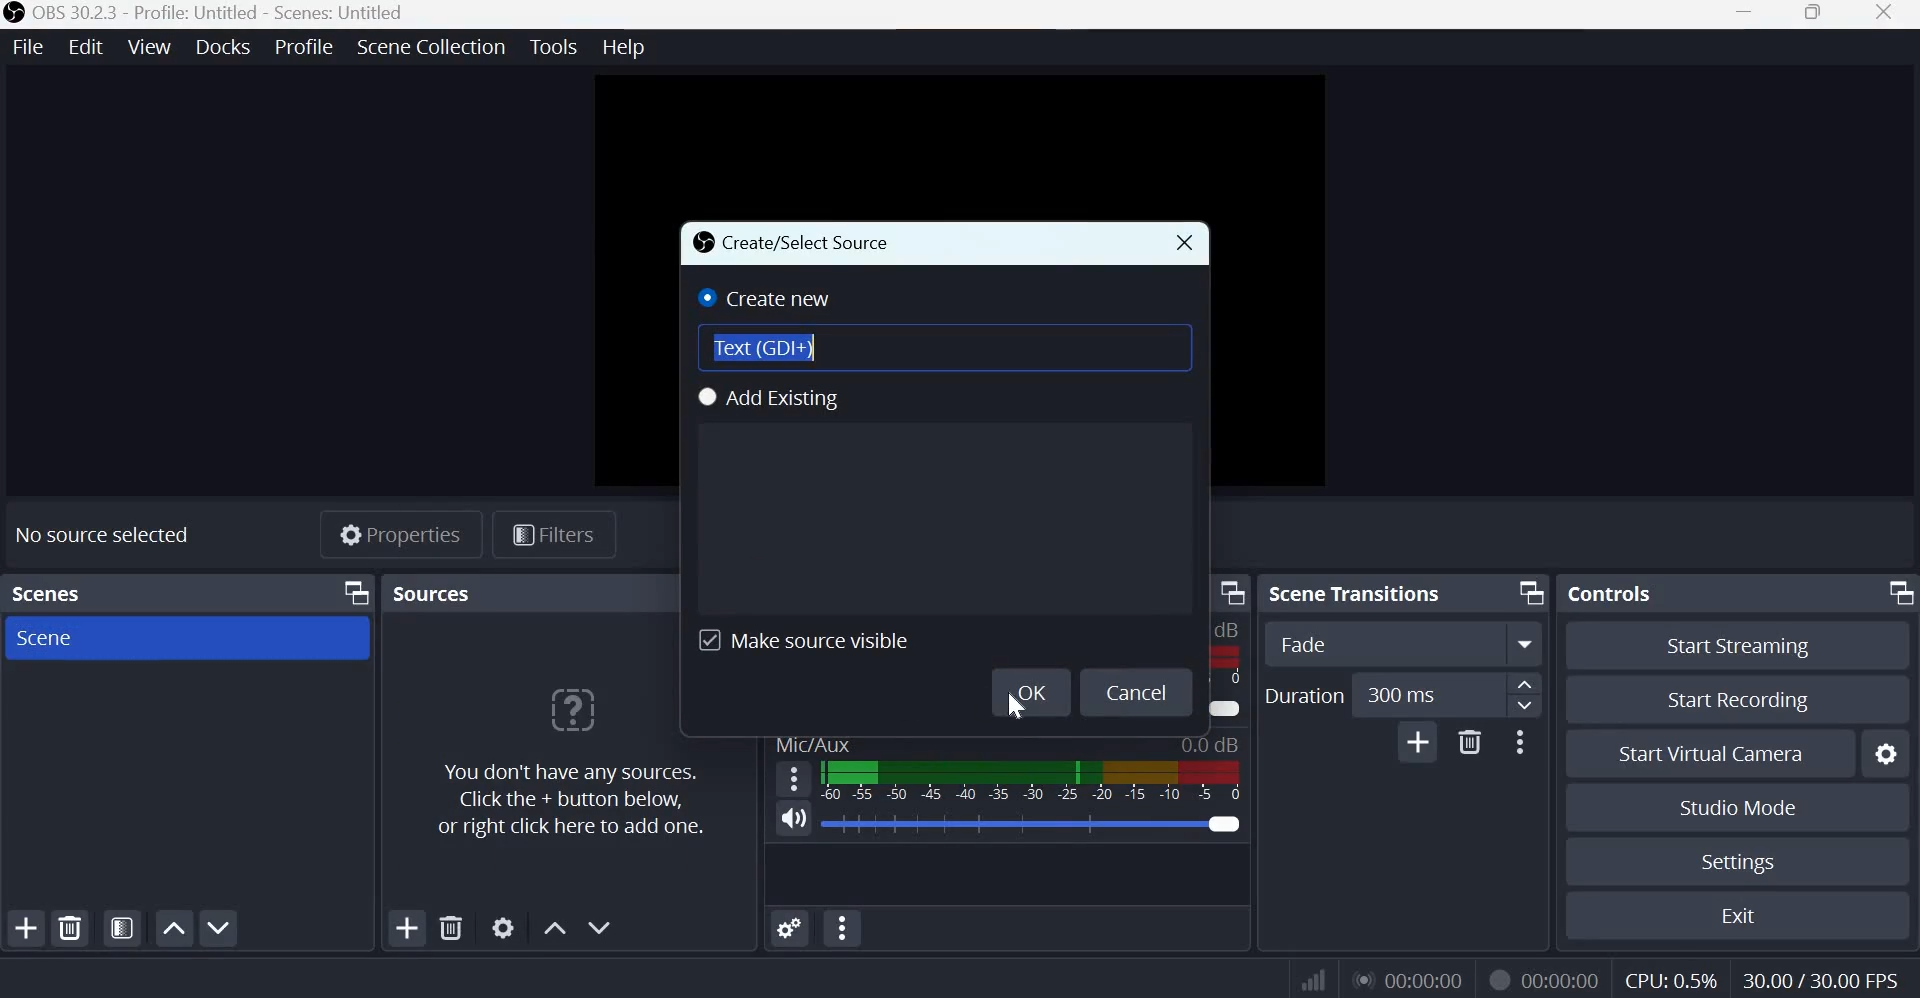 This screenshot has height=998, width=1920. I want to click on Filters, so click(552, 535).